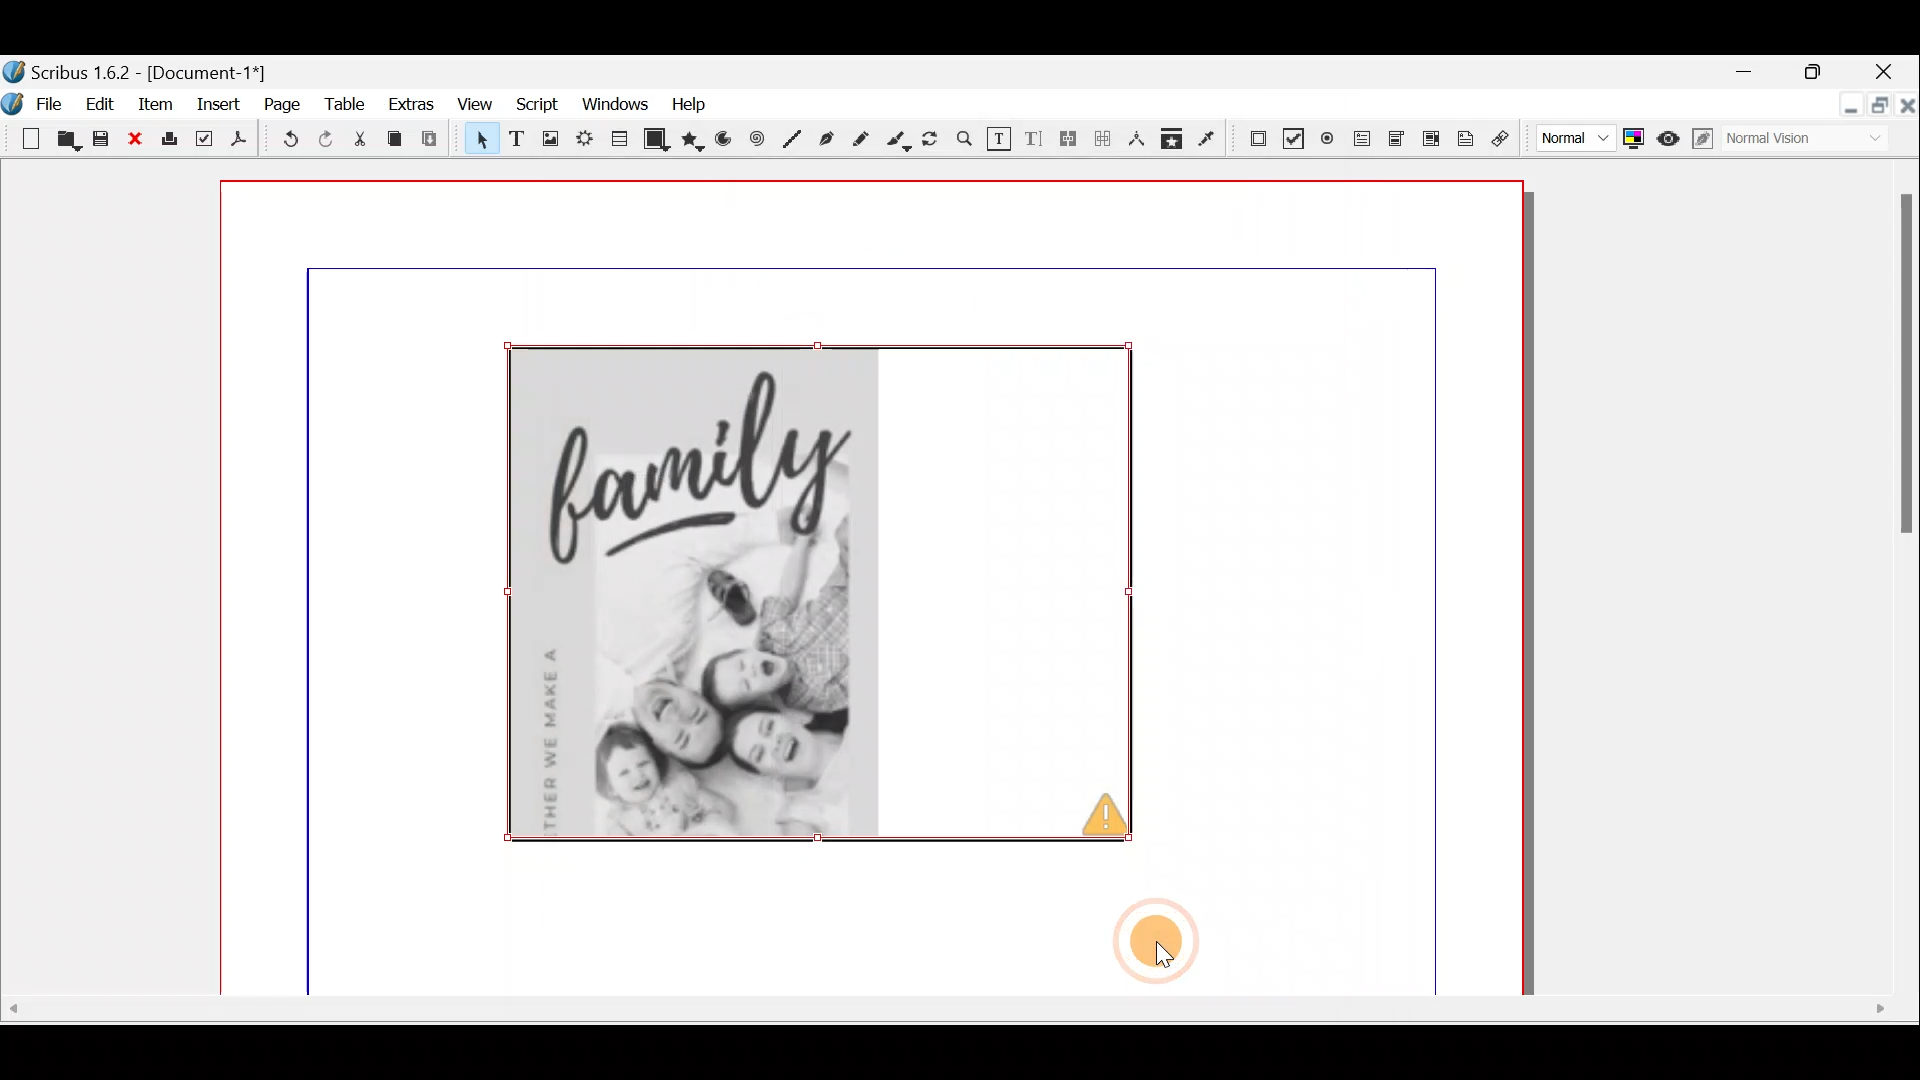 Image resolution: width=1920 pixels, height=1080 pixels. Describe the element at coordinates (661, 142) in the screenshot. I see `Shape` at that location.